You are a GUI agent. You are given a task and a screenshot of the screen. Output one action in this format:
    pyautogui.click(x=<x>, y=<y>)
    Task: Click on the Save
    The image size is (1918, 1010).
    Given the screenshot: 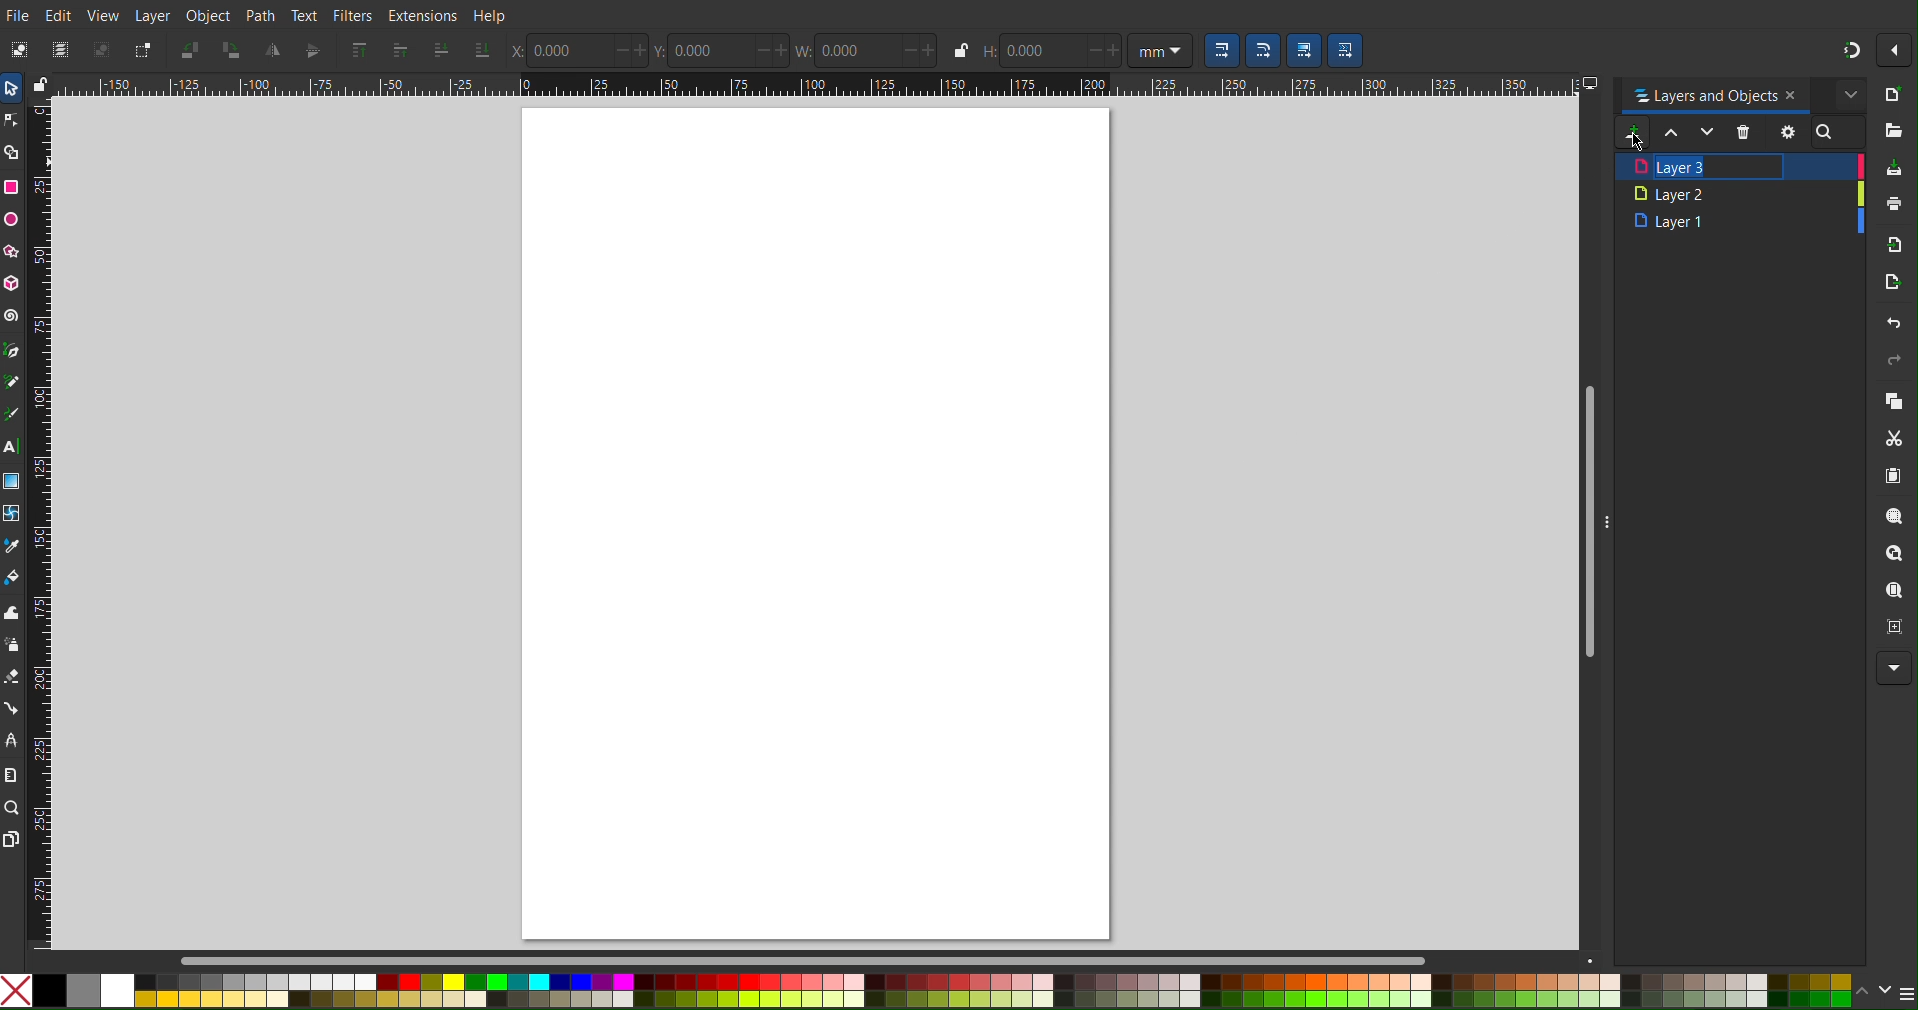 What is the action you would take?
    pyautogui.click(x=1892, y=168)
    